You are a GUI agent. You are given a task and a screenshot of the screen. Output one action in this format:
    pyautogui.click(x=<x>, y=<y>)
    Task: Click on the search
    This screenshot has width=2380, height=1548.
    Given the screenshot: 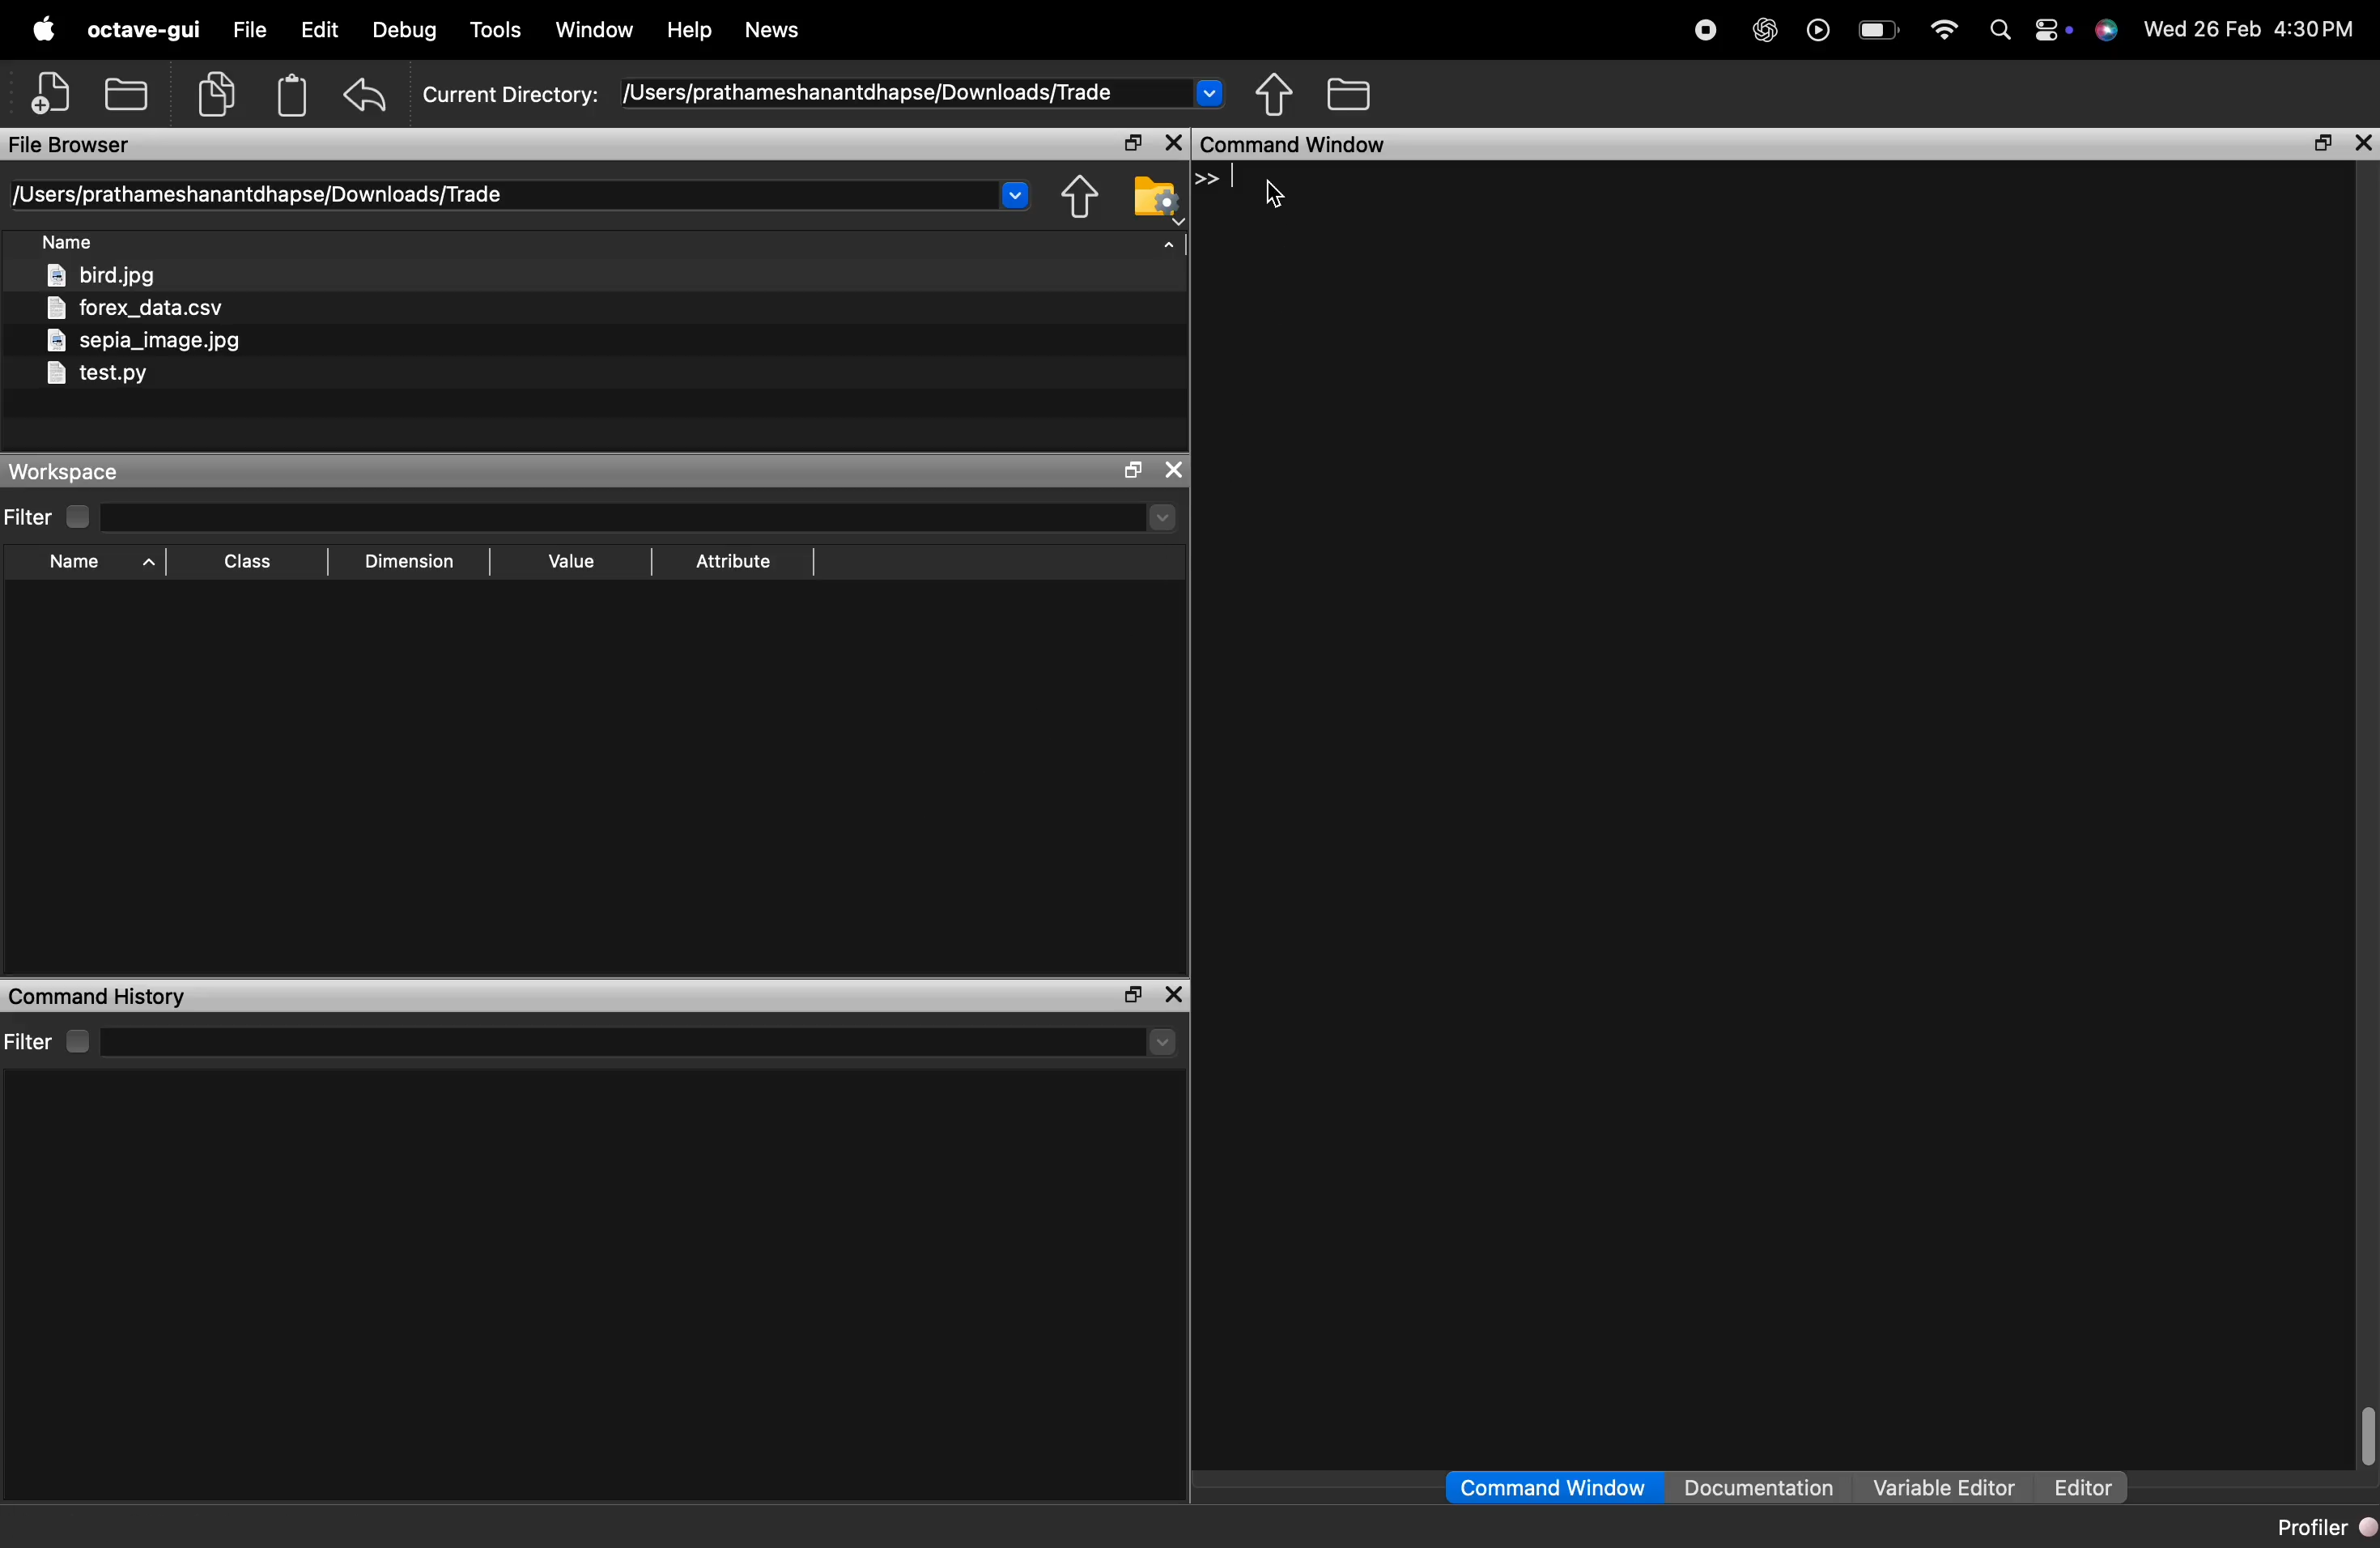 What is the action you would take?
    pyautogui.click(x=2000, y=35)
    